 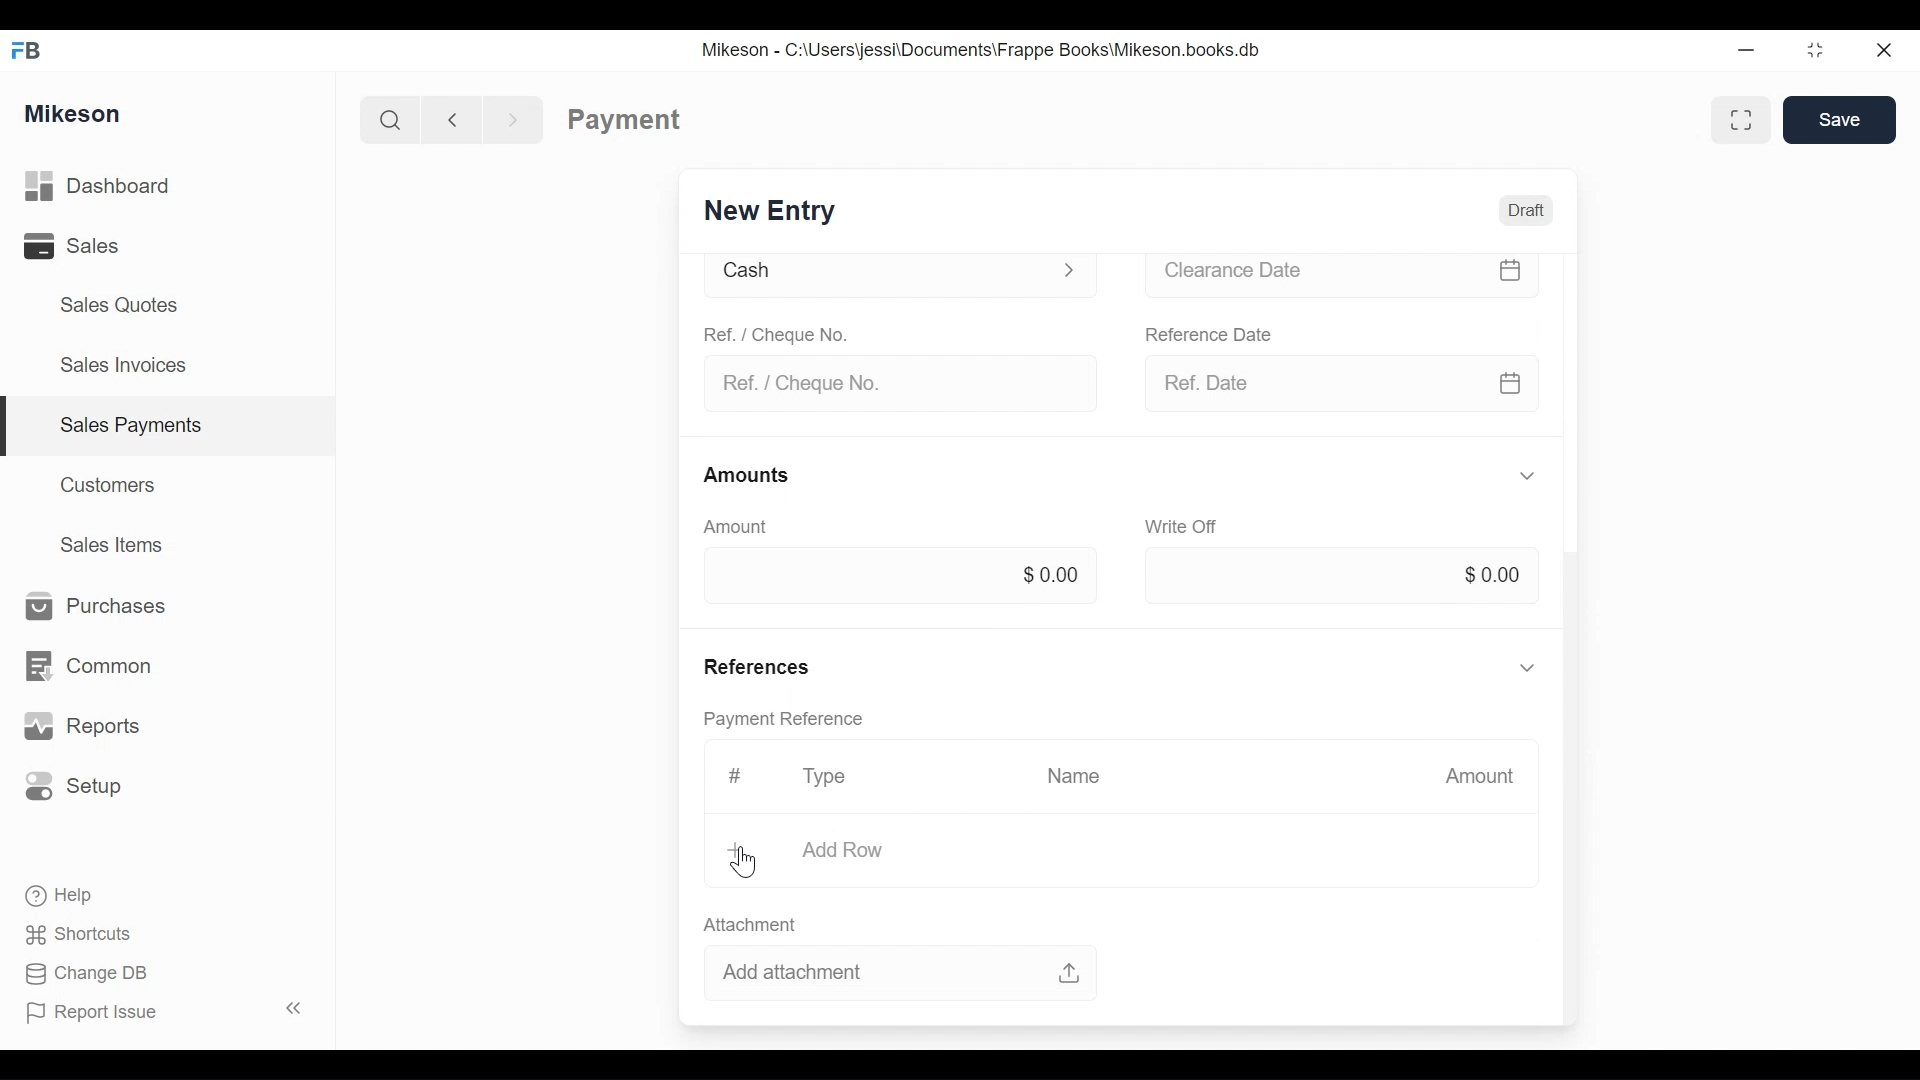 I want to click on Amounts, so click(x=747, y=475).